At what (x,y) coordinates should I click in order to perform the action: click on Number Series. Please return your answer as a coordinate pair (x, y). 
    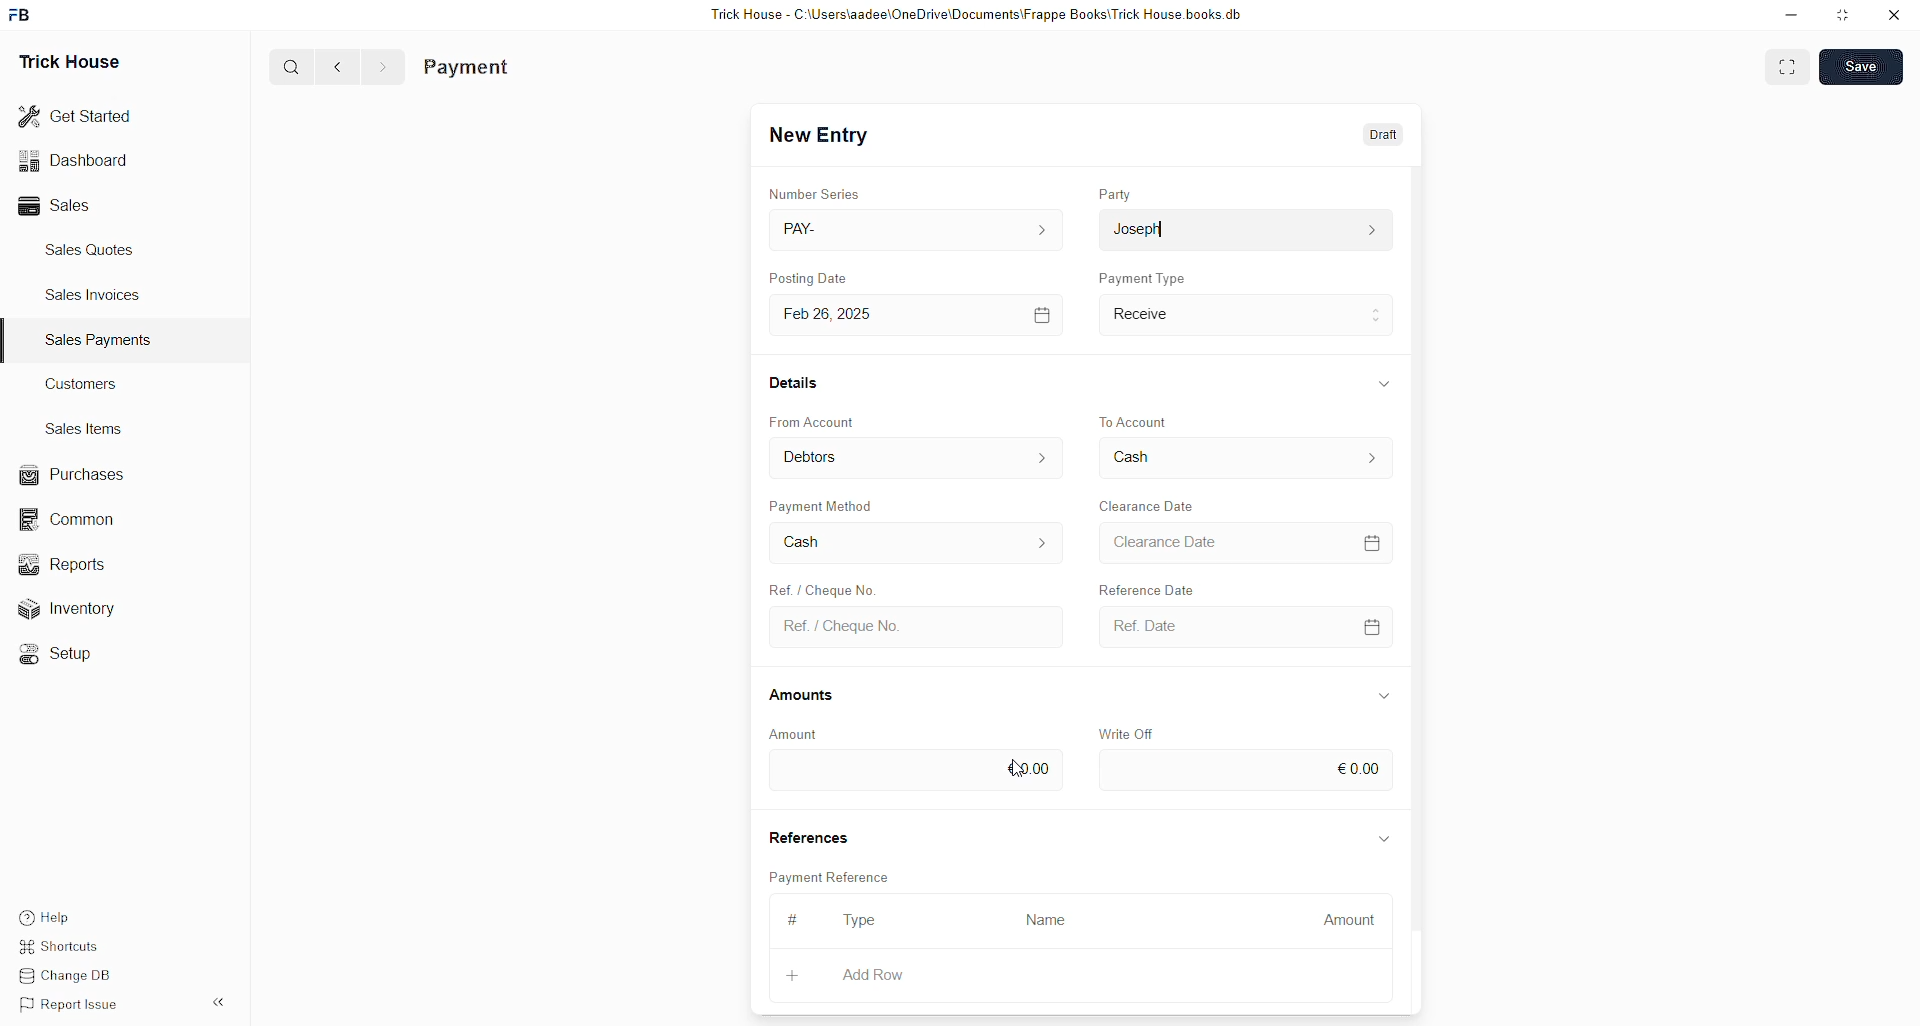
    Looking at the image, I should click on (815, 193).